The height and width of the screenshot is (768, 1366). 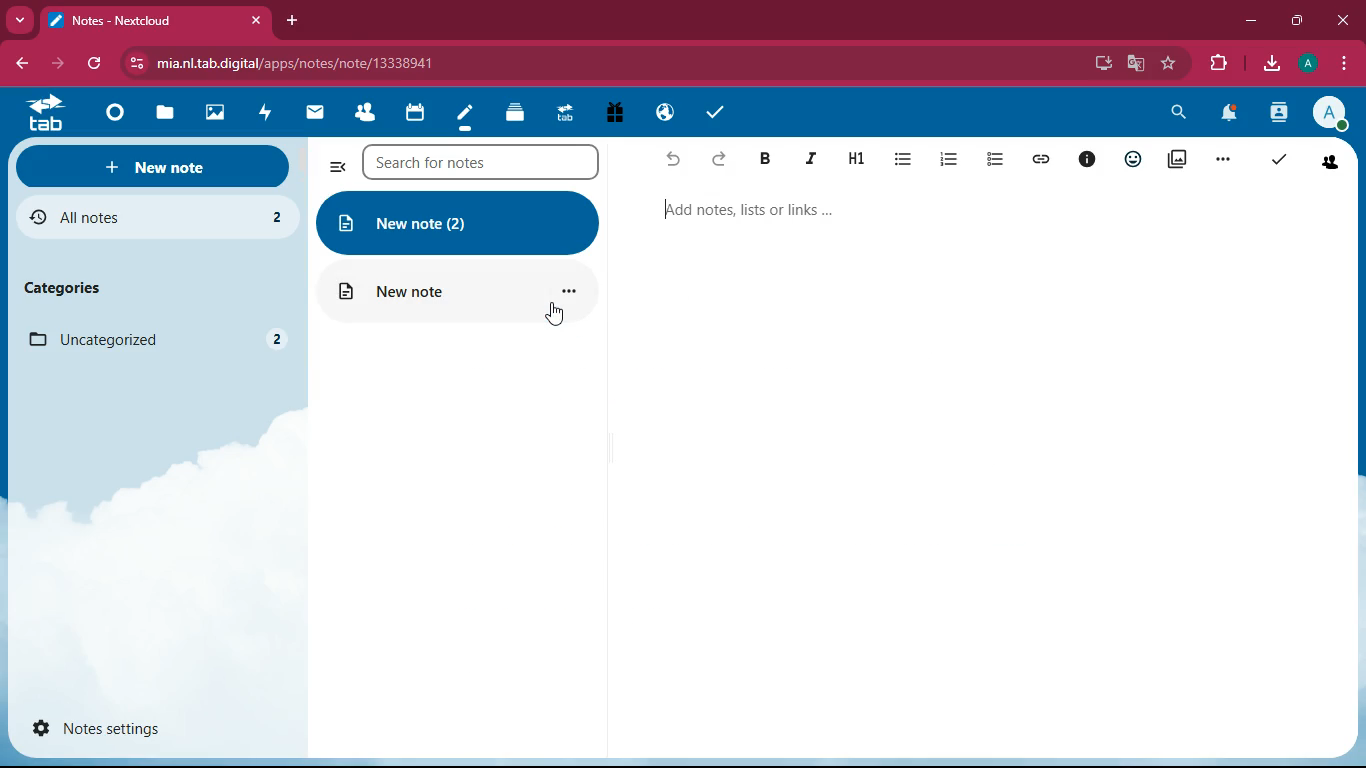 I want to click on extension, so click(x=1218, y=64).